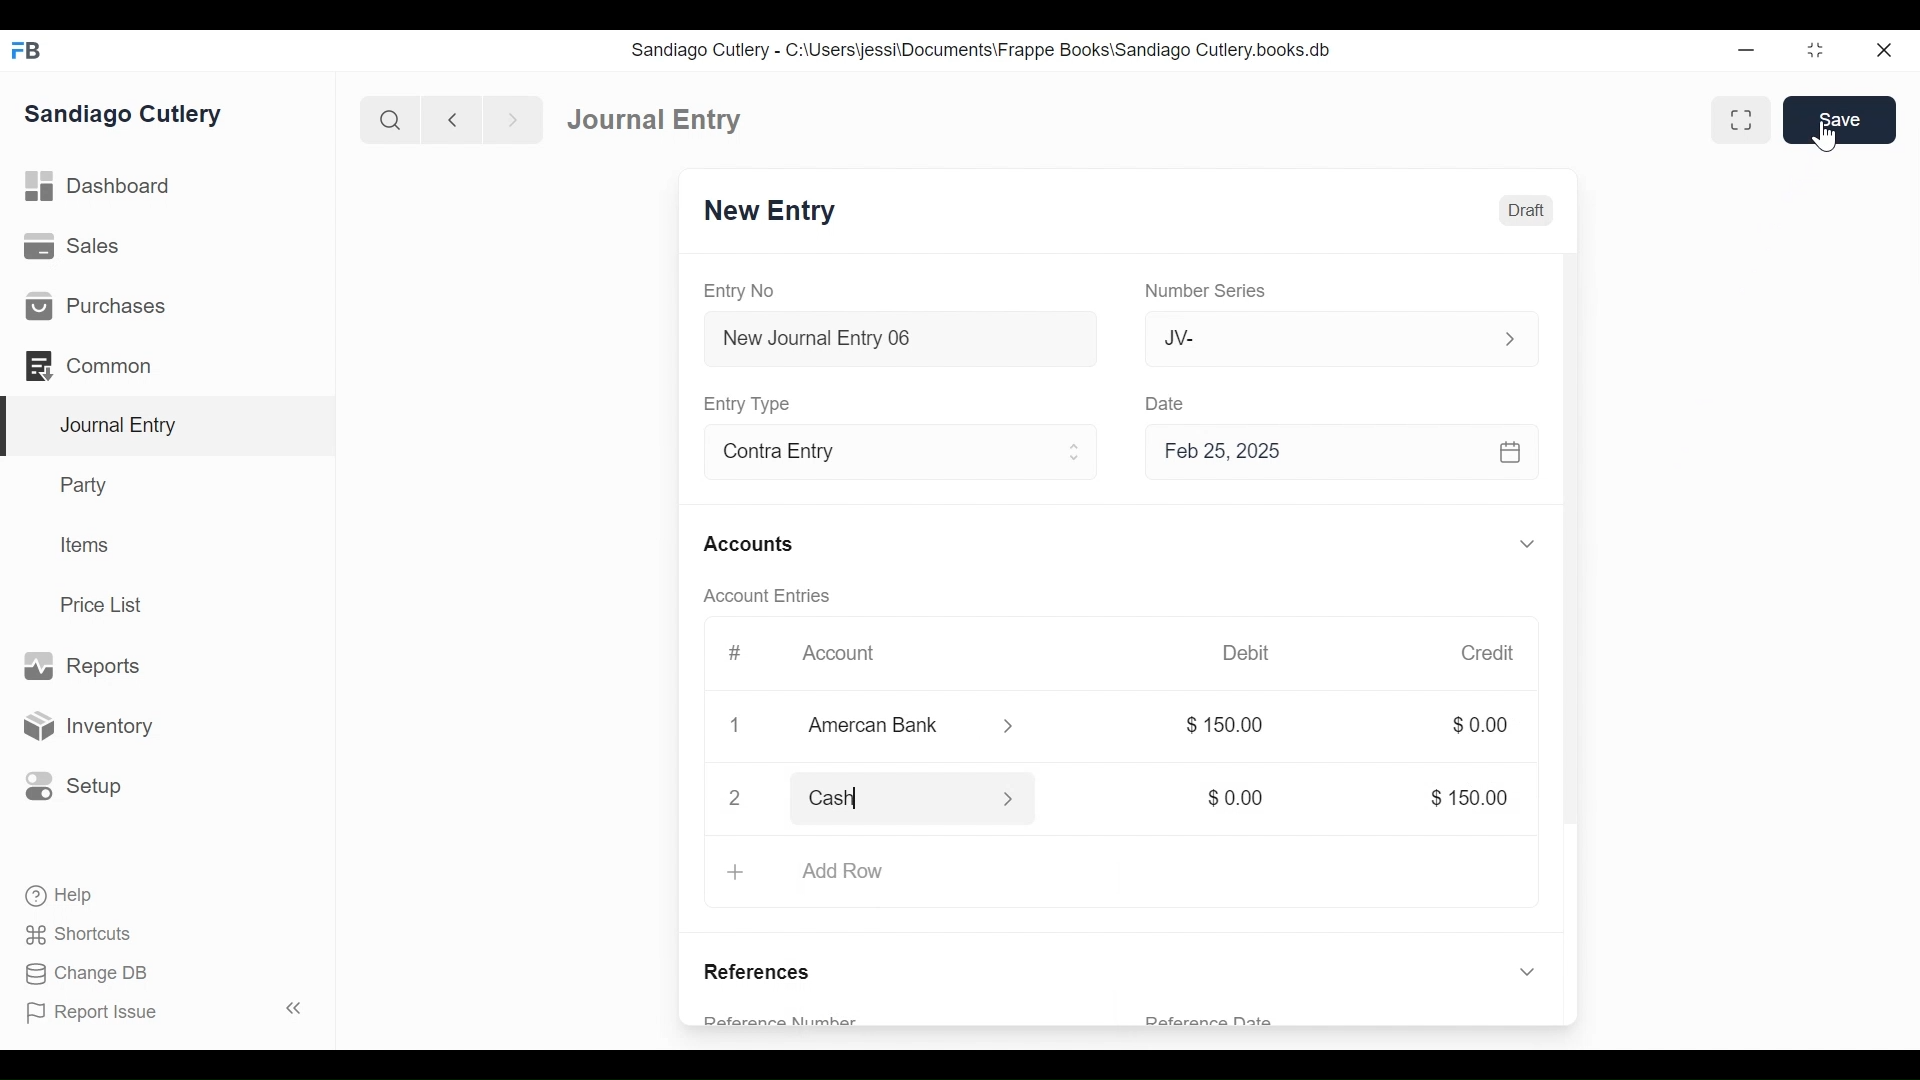 The width and height of the screenshot is (1920, 1080). I want to click on Sandiago Cutlery, so click(126, 115).